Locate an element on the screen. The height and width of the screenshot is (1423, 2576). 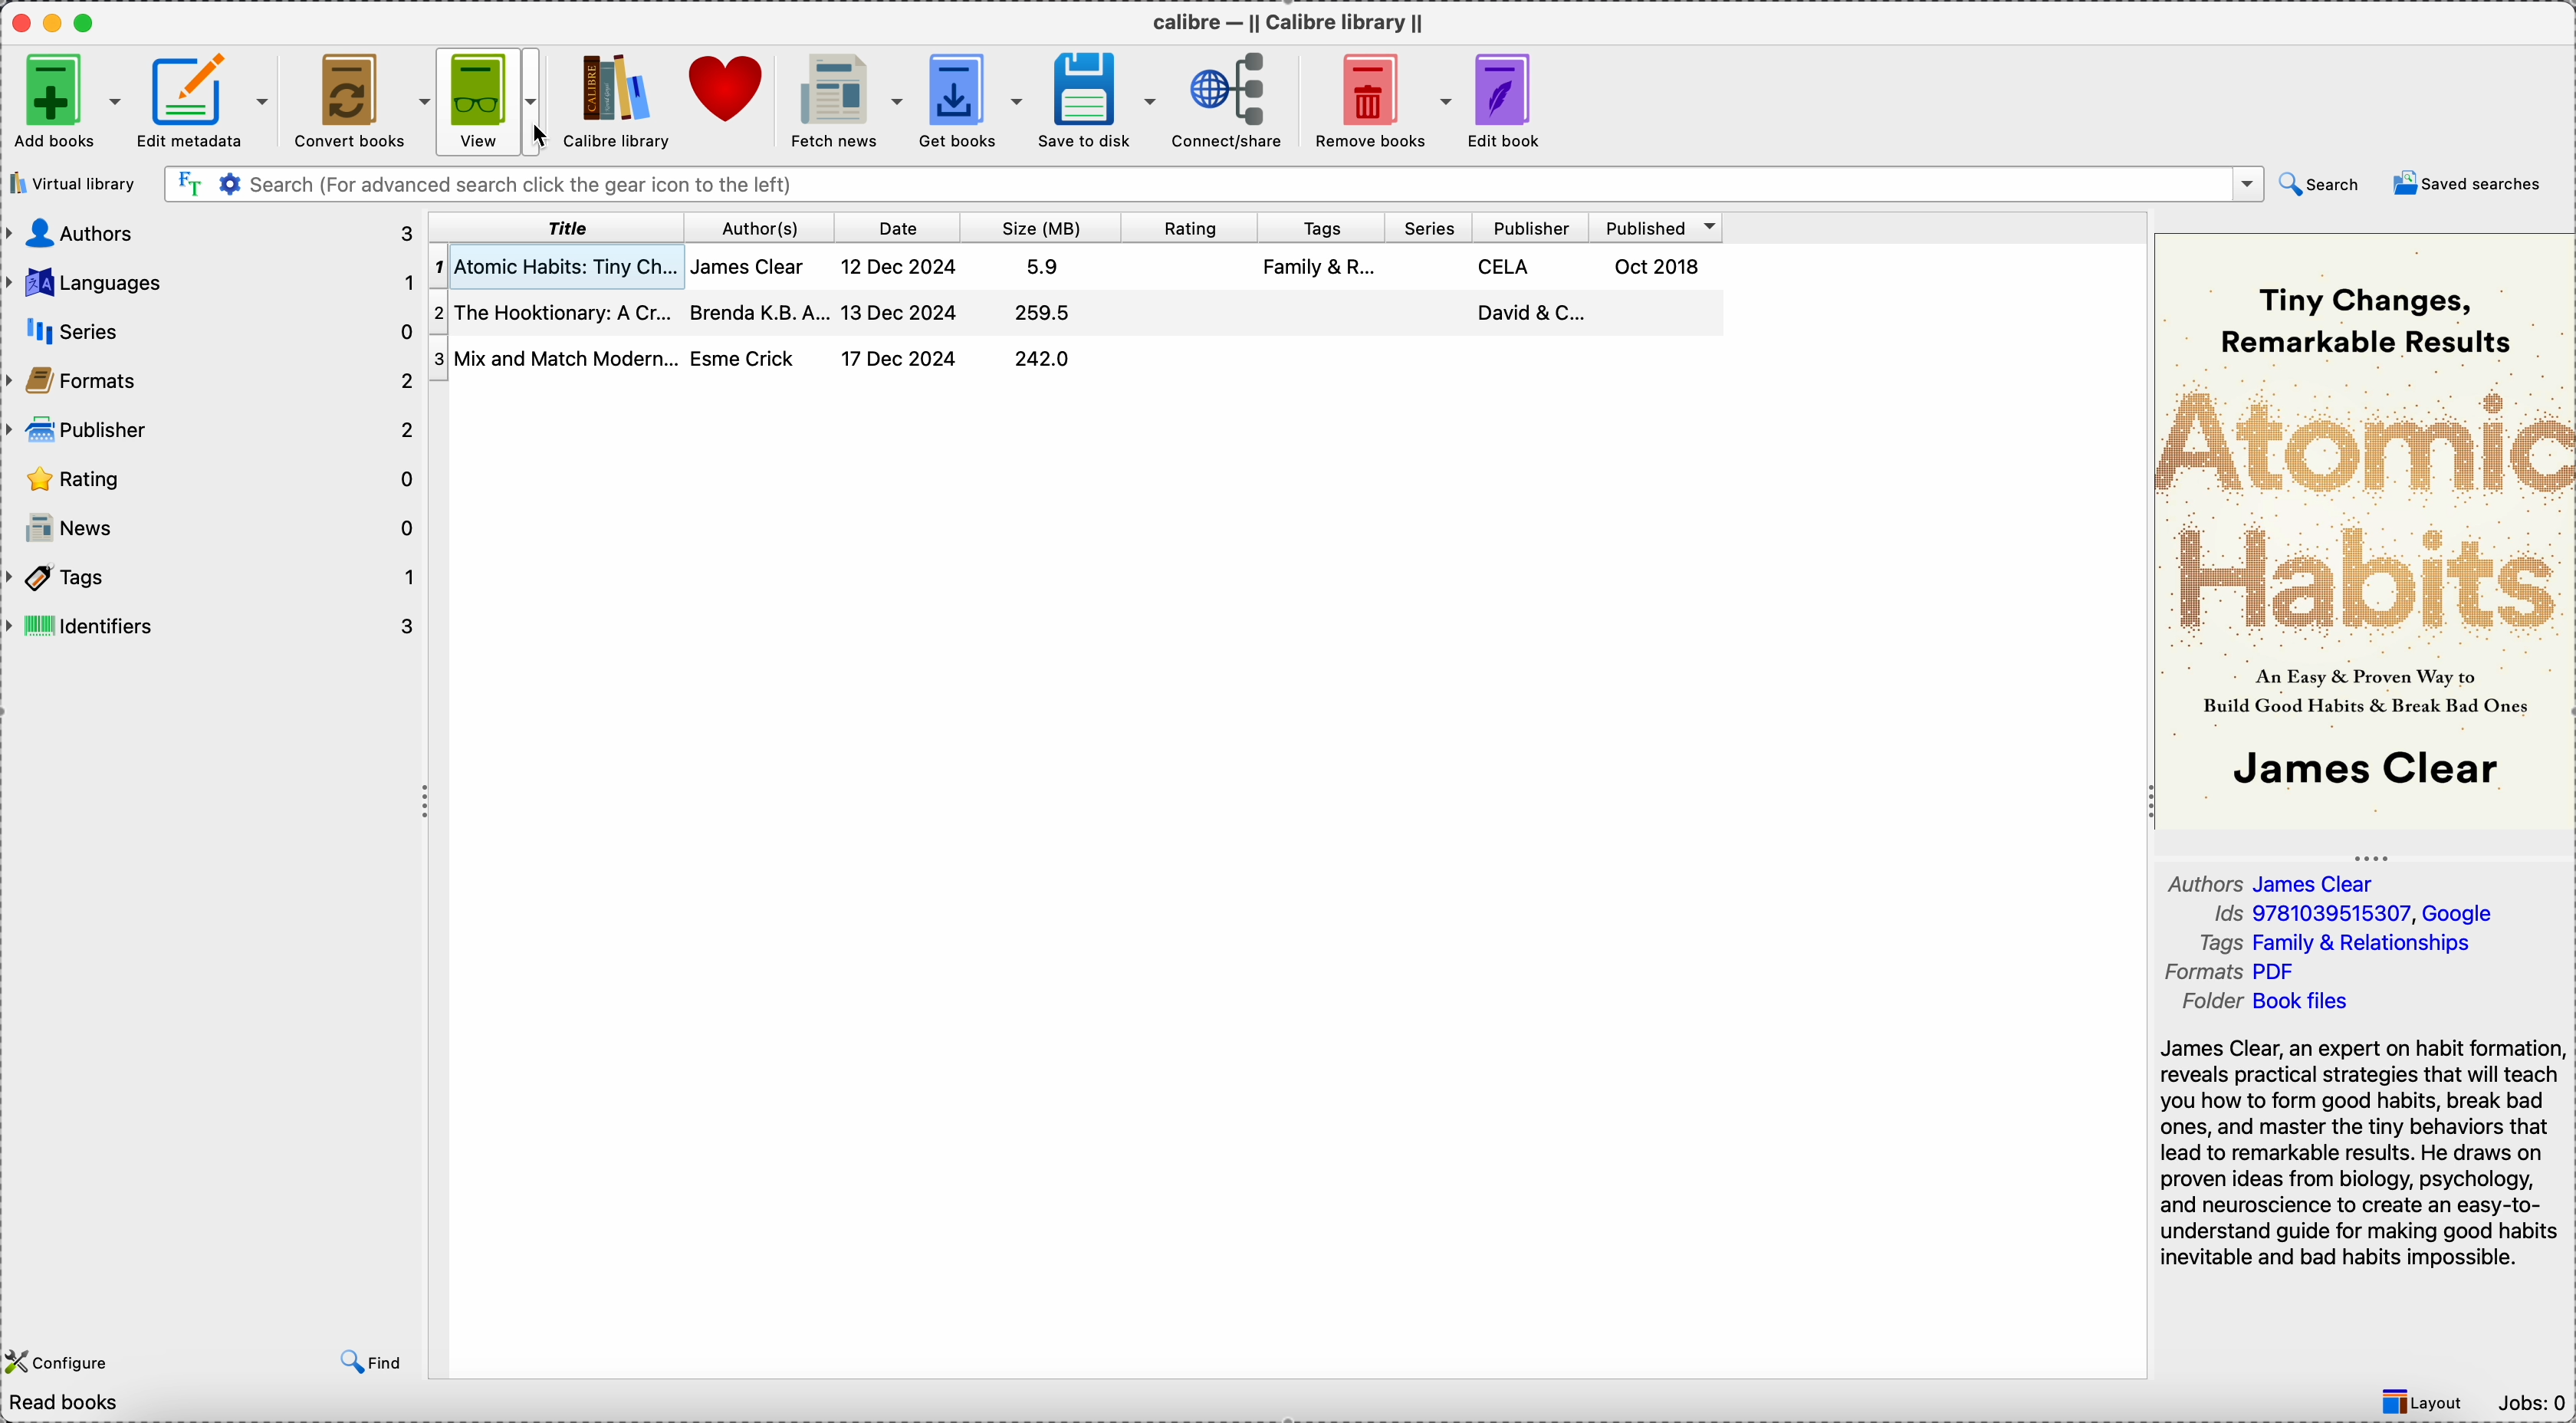
cursor is located at coordinates (545, 136).